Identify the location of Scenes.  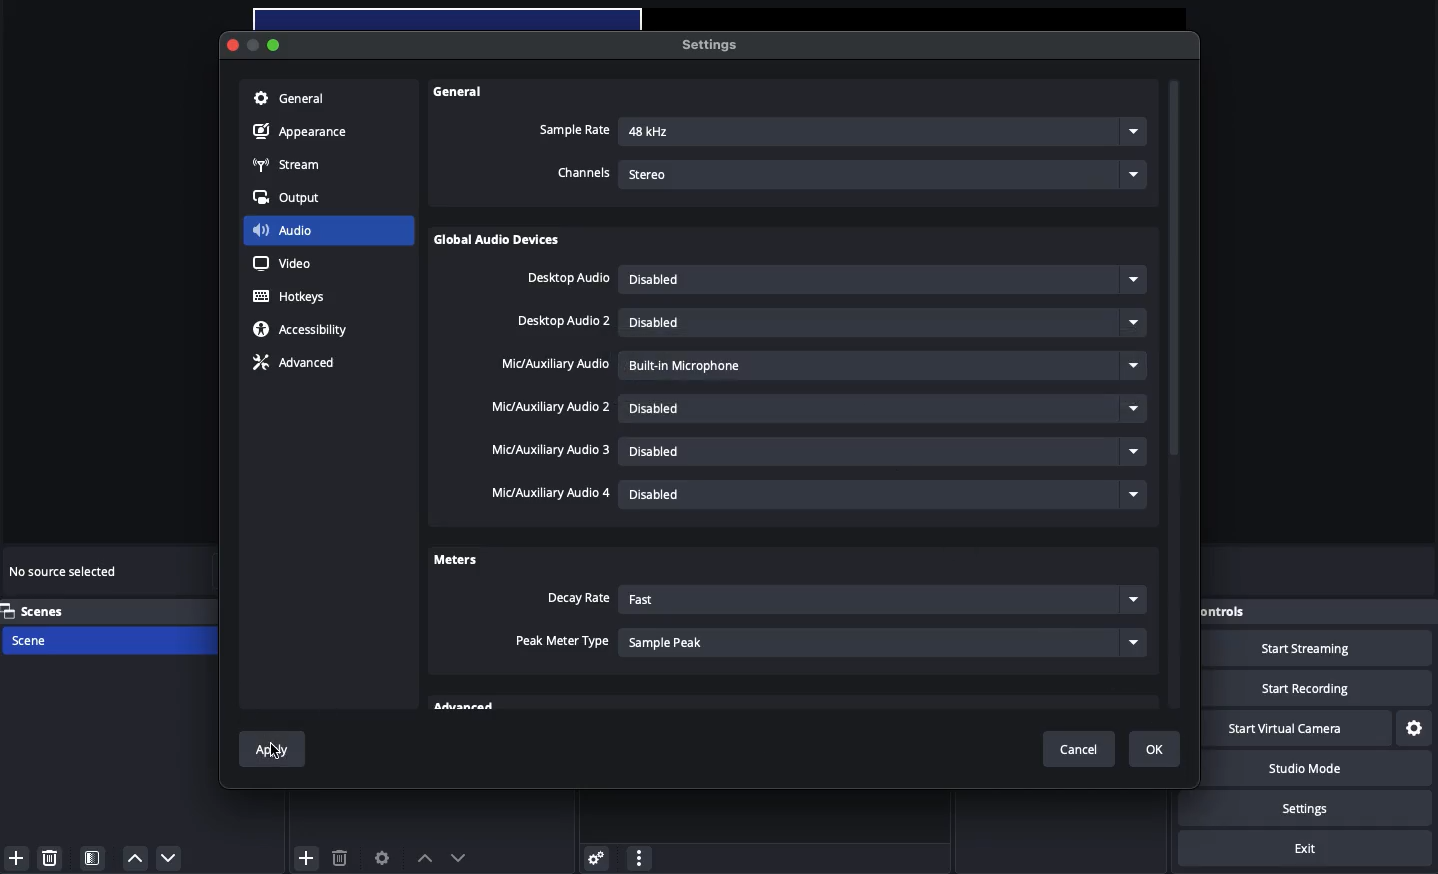
(47, 611).